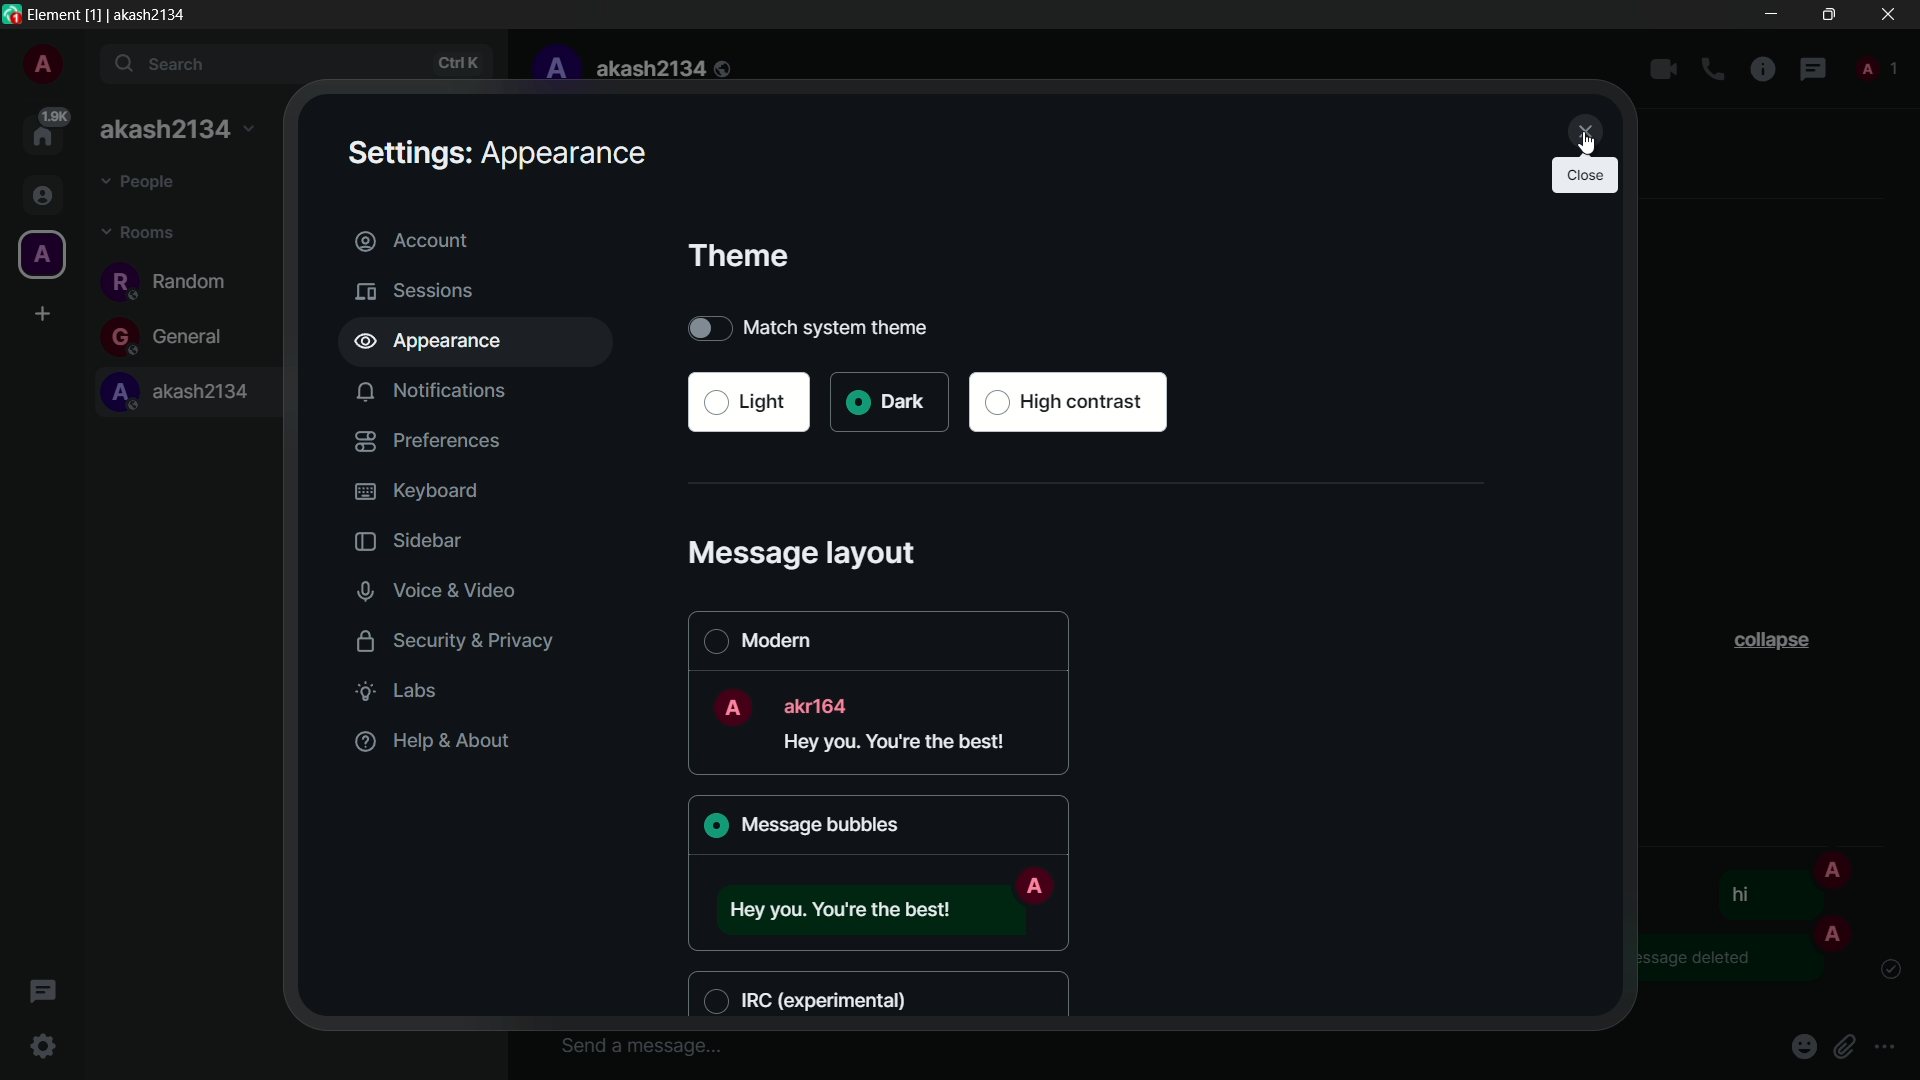 This screenshot has width=1920, height=1080. What do you see at coordinates (1849, 1046) in the screenshot?
I see `attach` at bounding box center [1849, 1046].